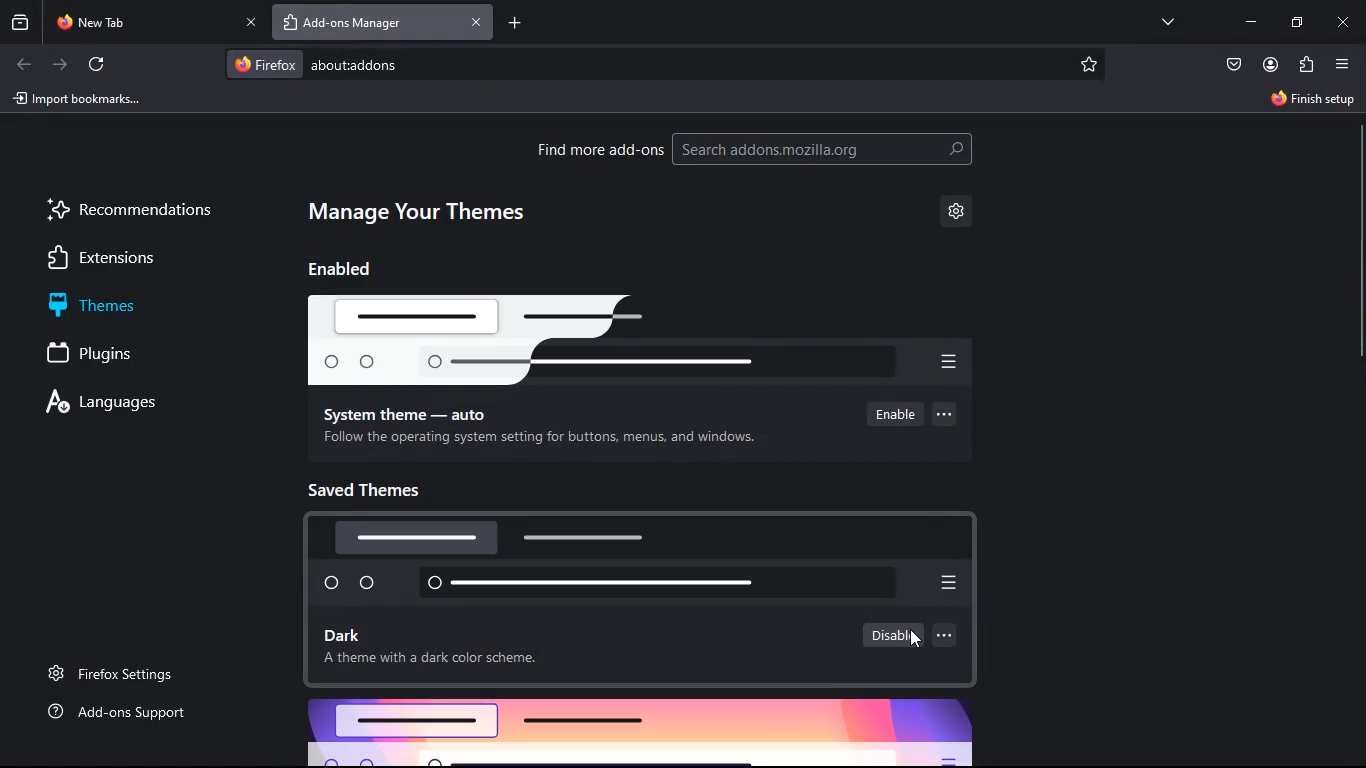  What do you see at coordinates (1305, 65) in the screenshot?
I see `instalations` at bounding box center [1305, 65].